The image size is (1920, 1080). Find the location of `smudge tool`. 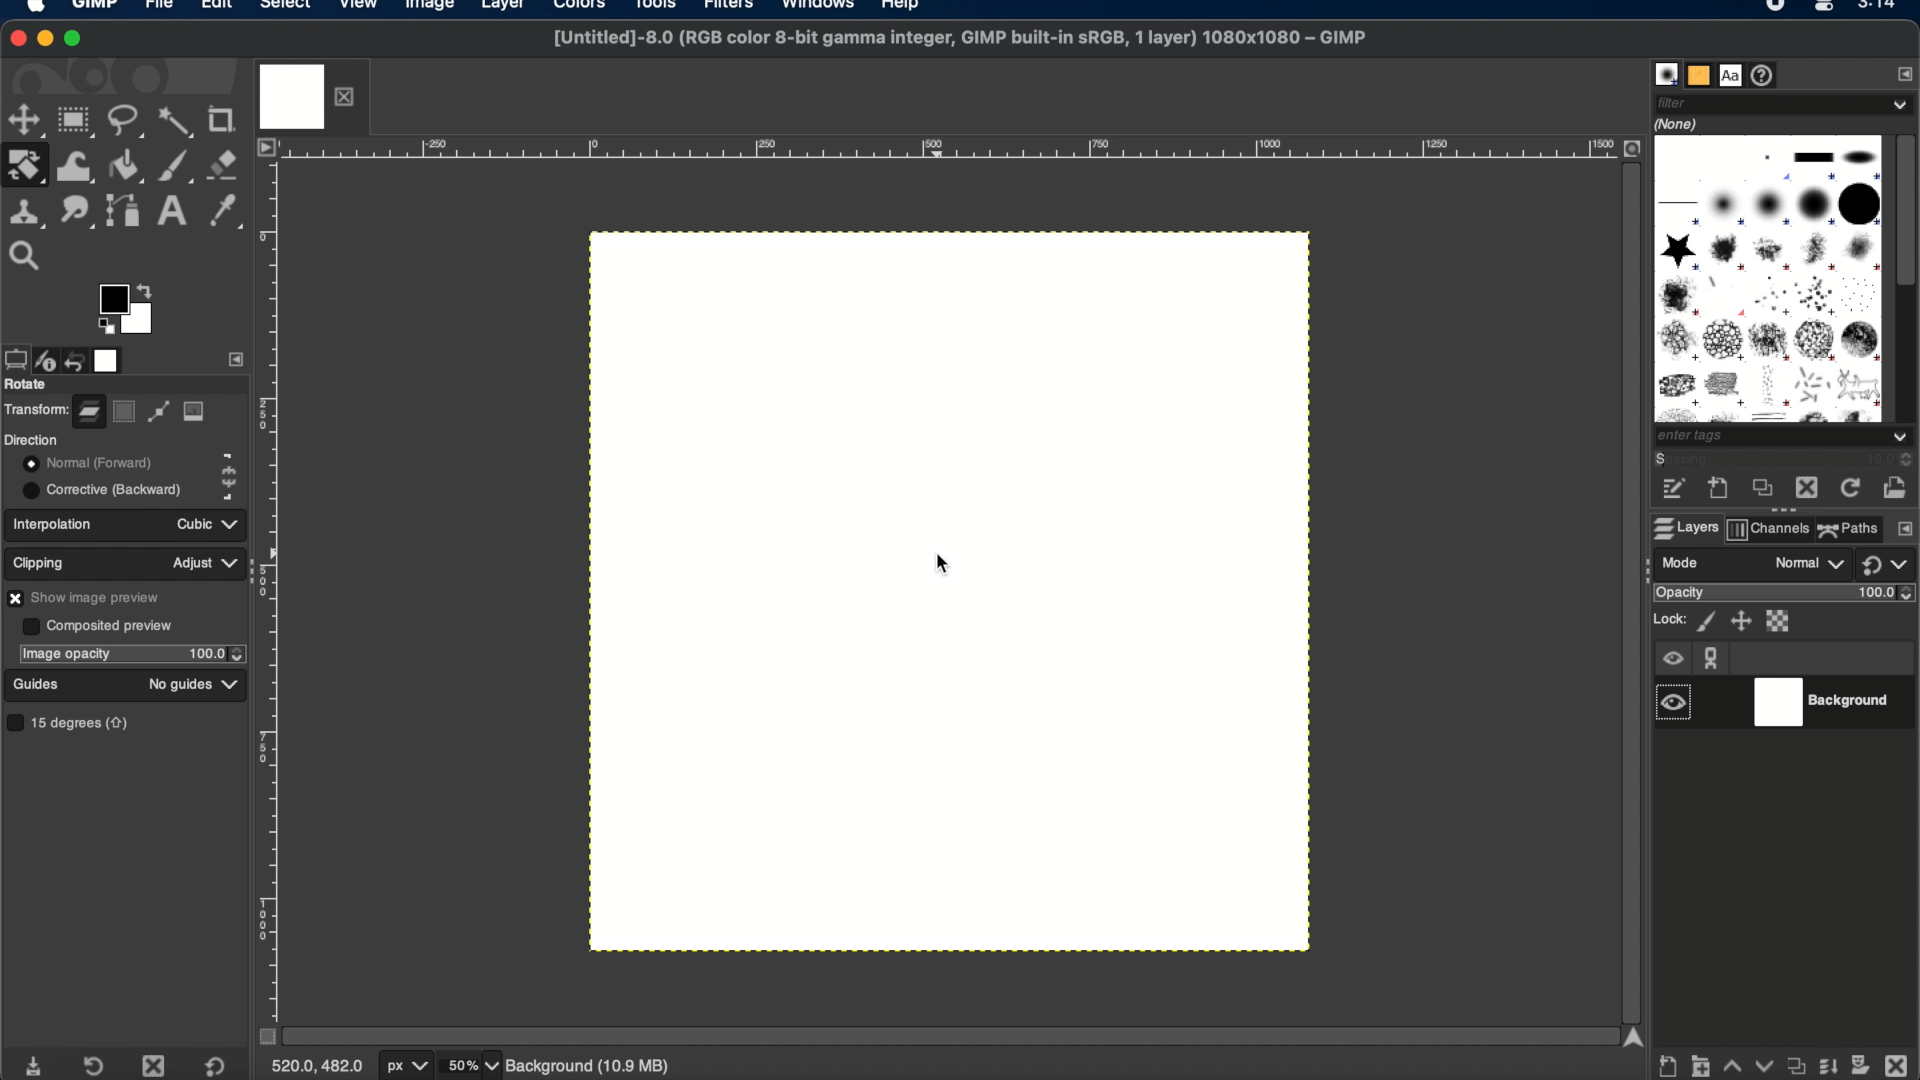

smudge tool is located at coordinates (76, 210).